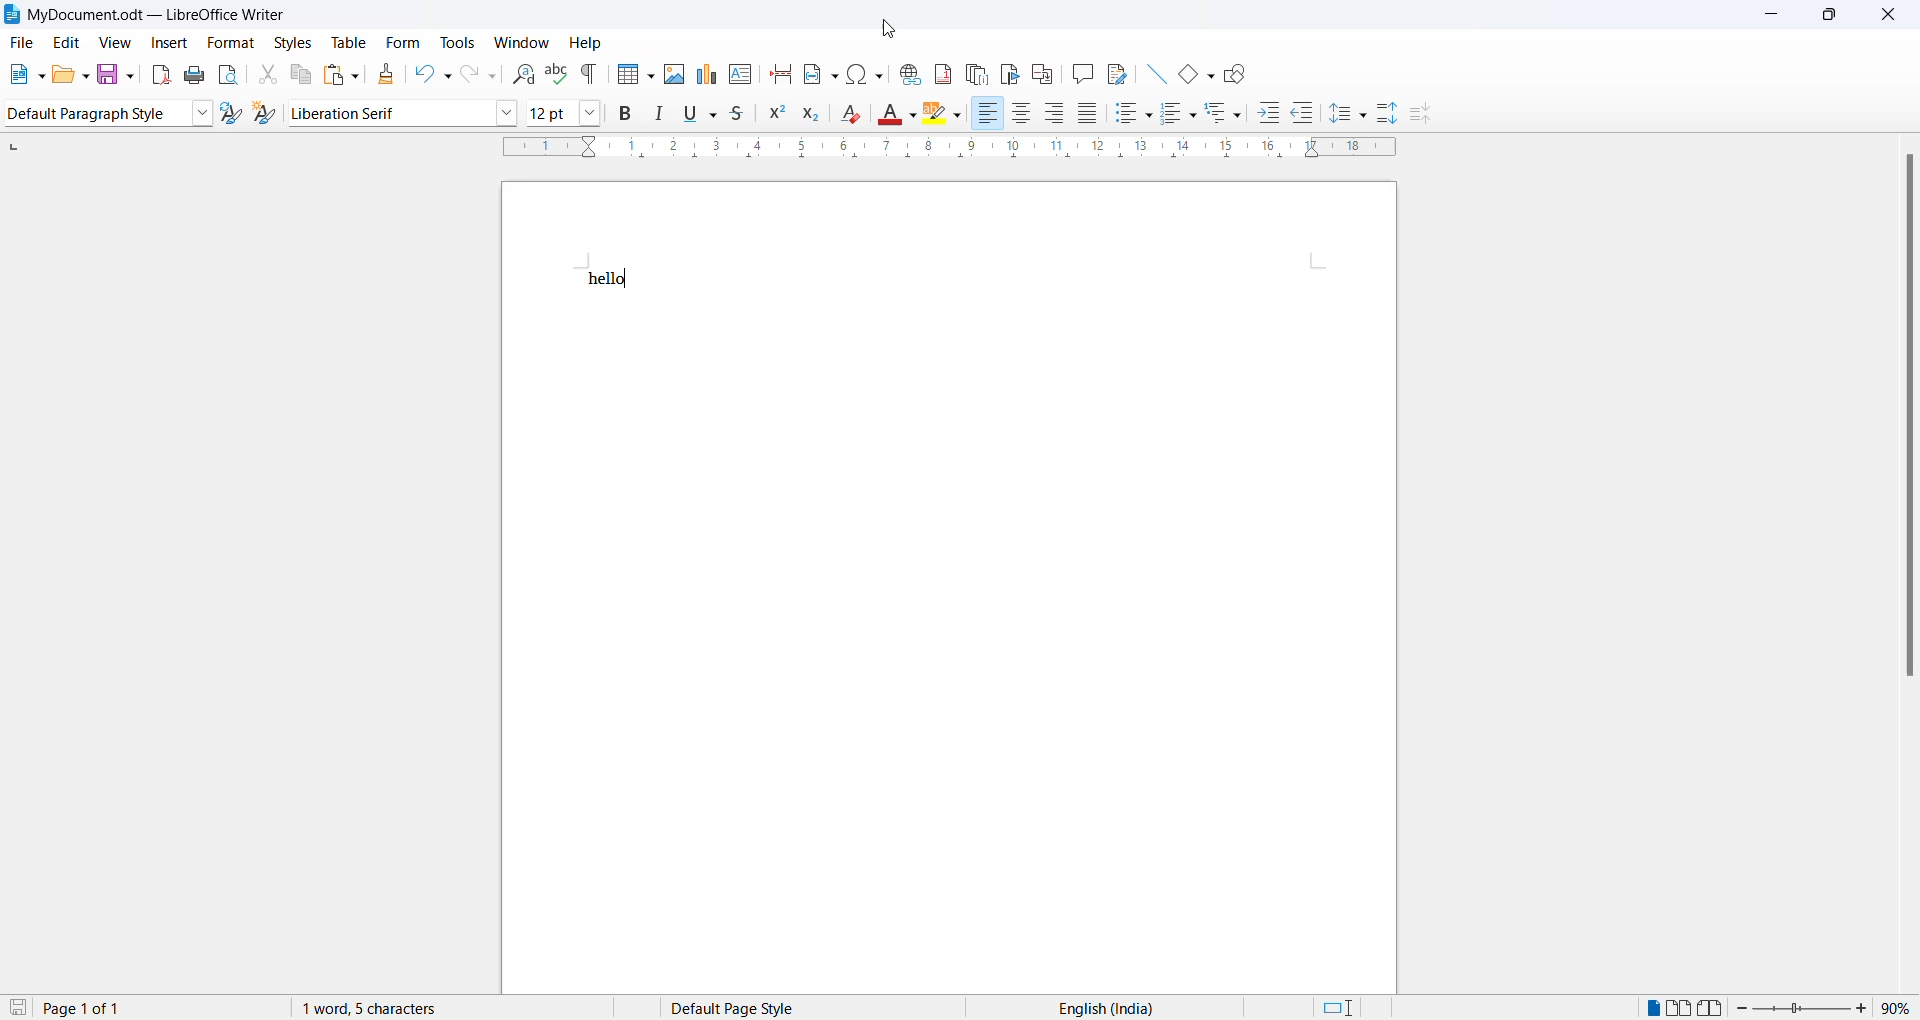  What do you see at coordinates (1009, 74) in the screenshot?
I see `Insert bookmark` at bounding box center [1009, 74].